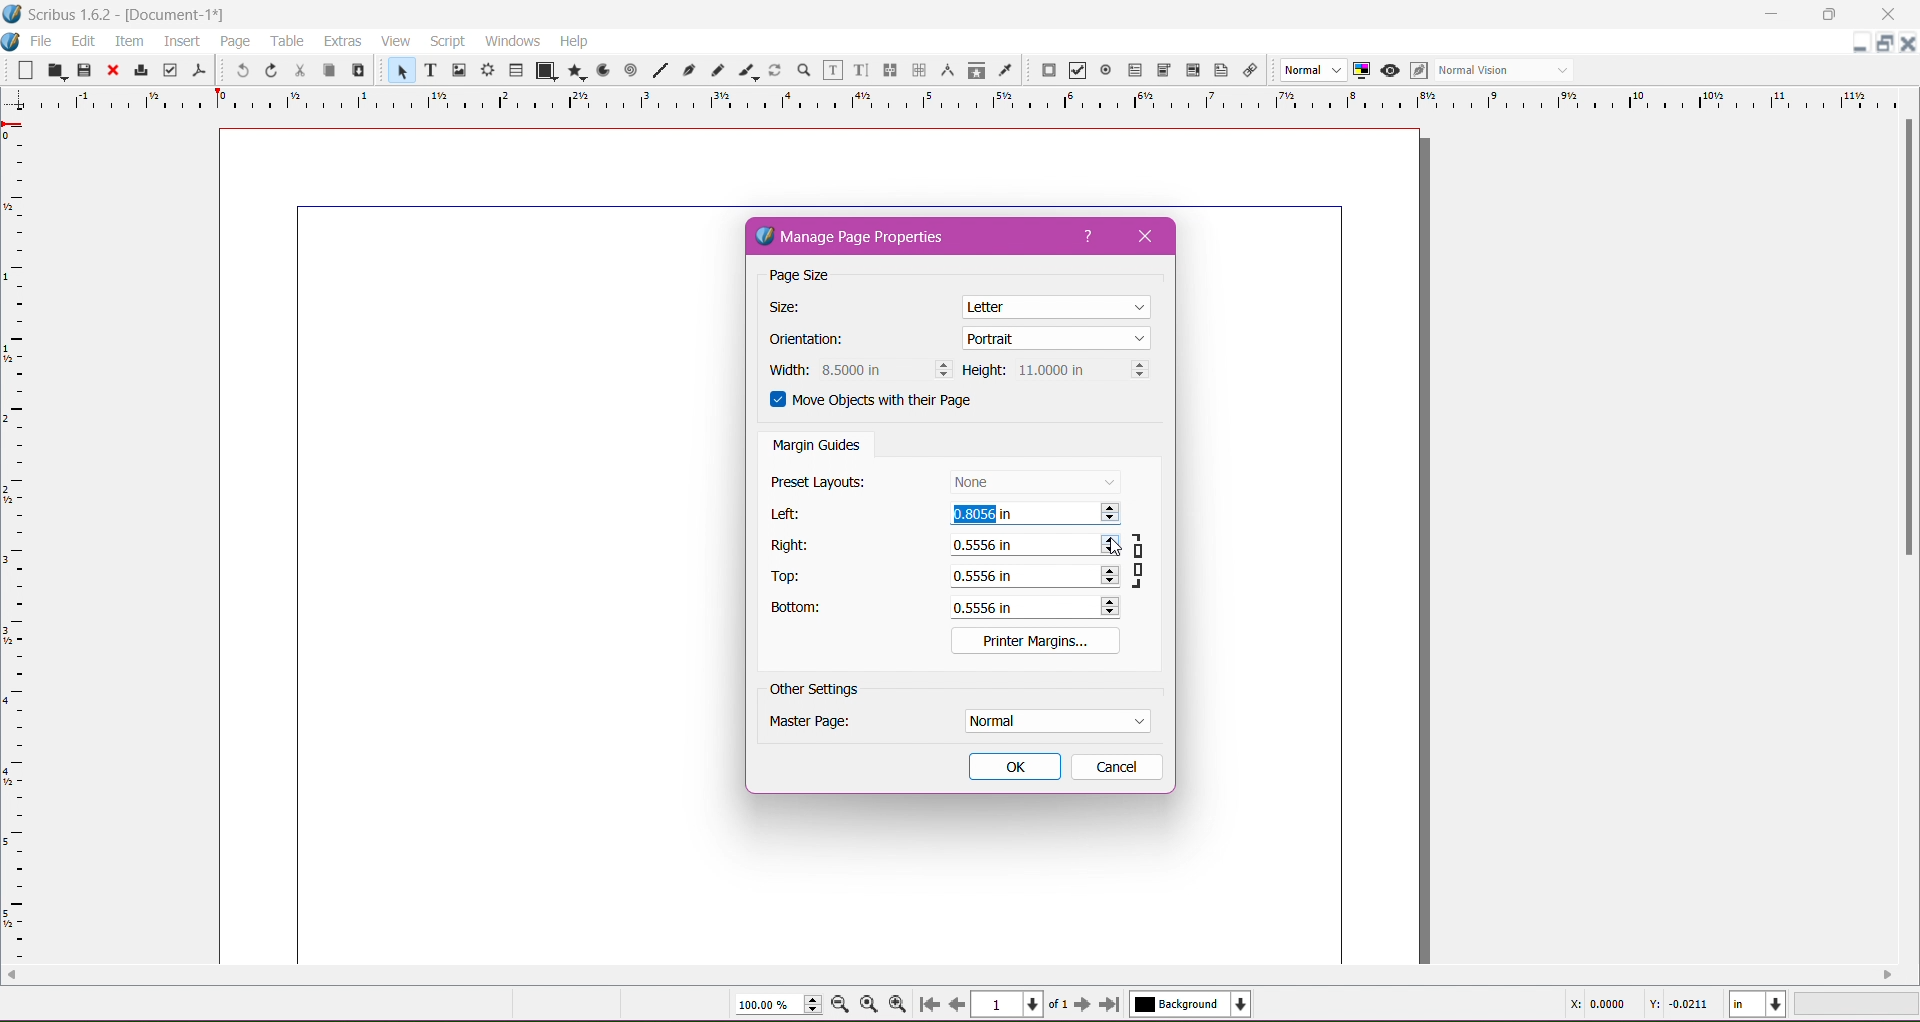 The image size is (1920, 1022). Describe the element at coordinates (815, 690) in the screenshot. I see `Other Settings` at that location.